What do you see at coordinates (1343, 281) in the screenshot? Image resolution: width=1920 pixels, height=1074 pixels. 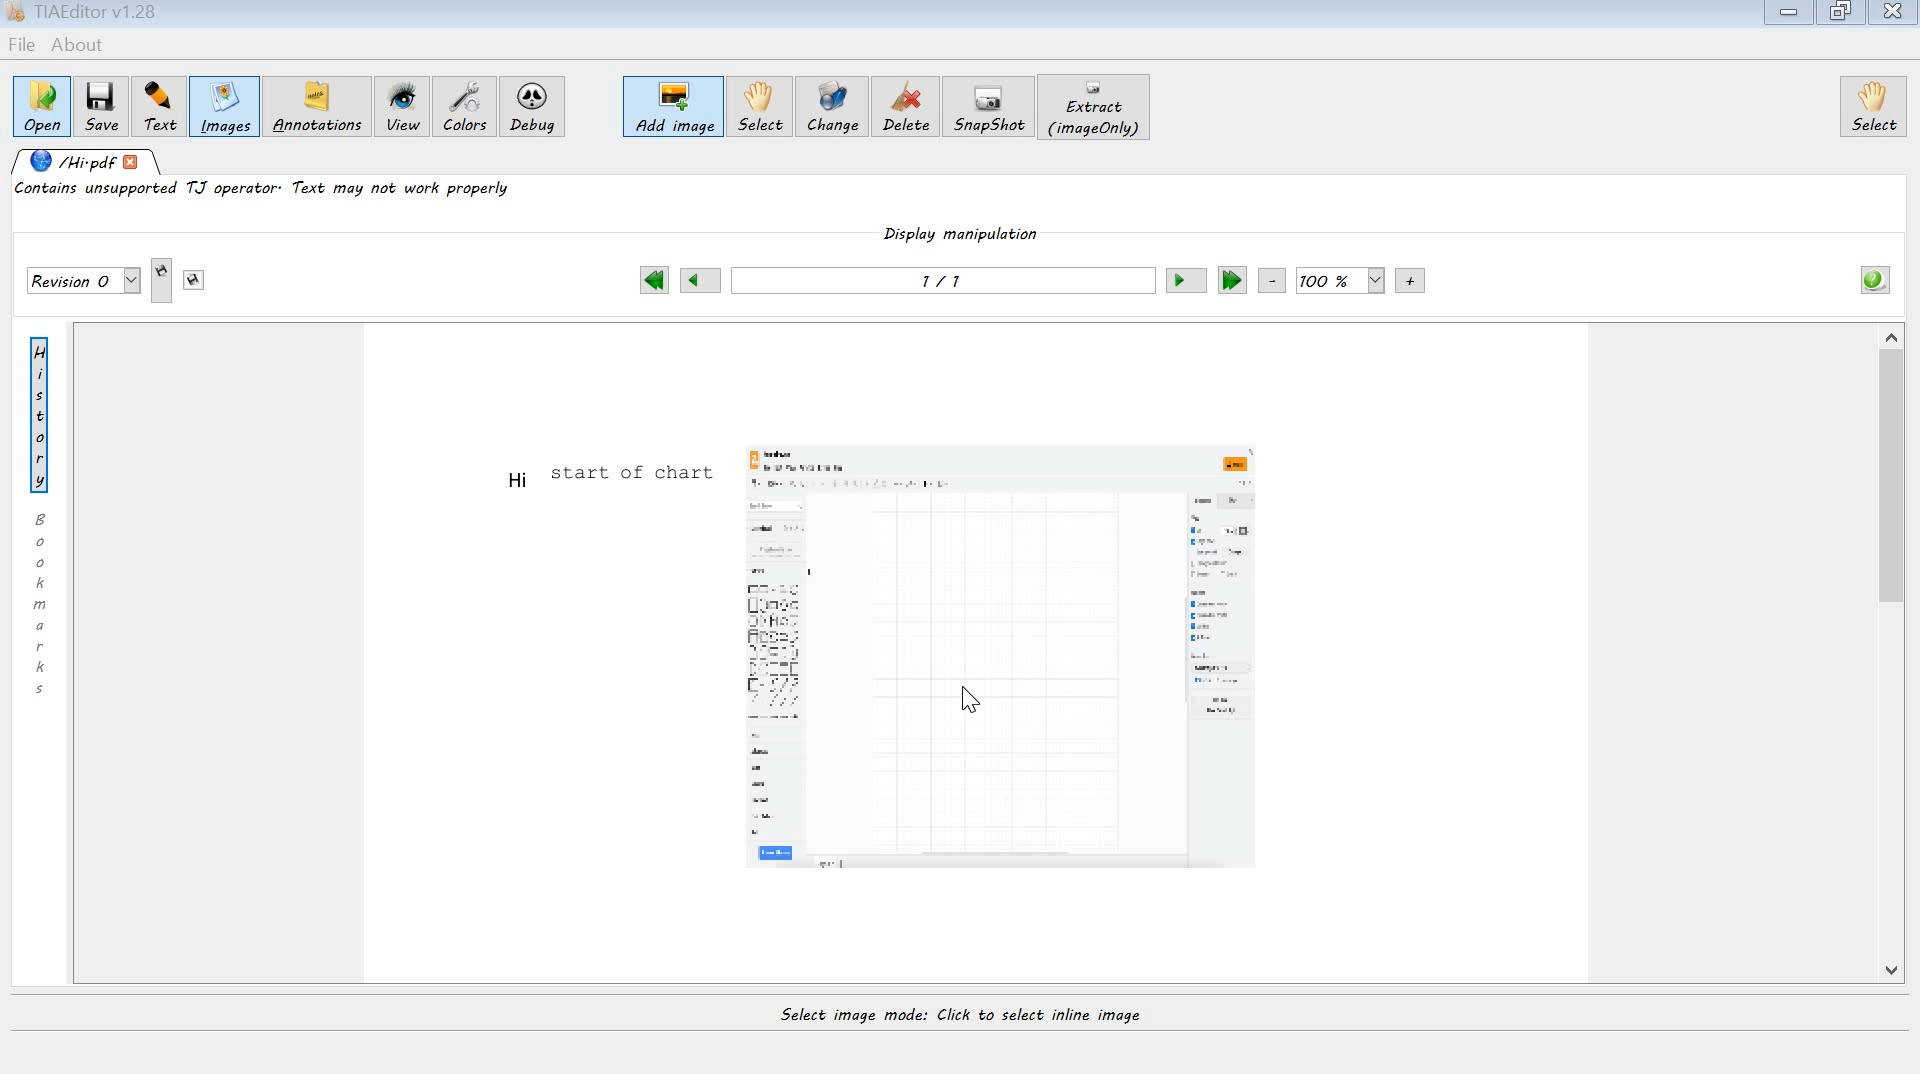 I see `zoom out or zoom in` at bounding box center [1343, 281].